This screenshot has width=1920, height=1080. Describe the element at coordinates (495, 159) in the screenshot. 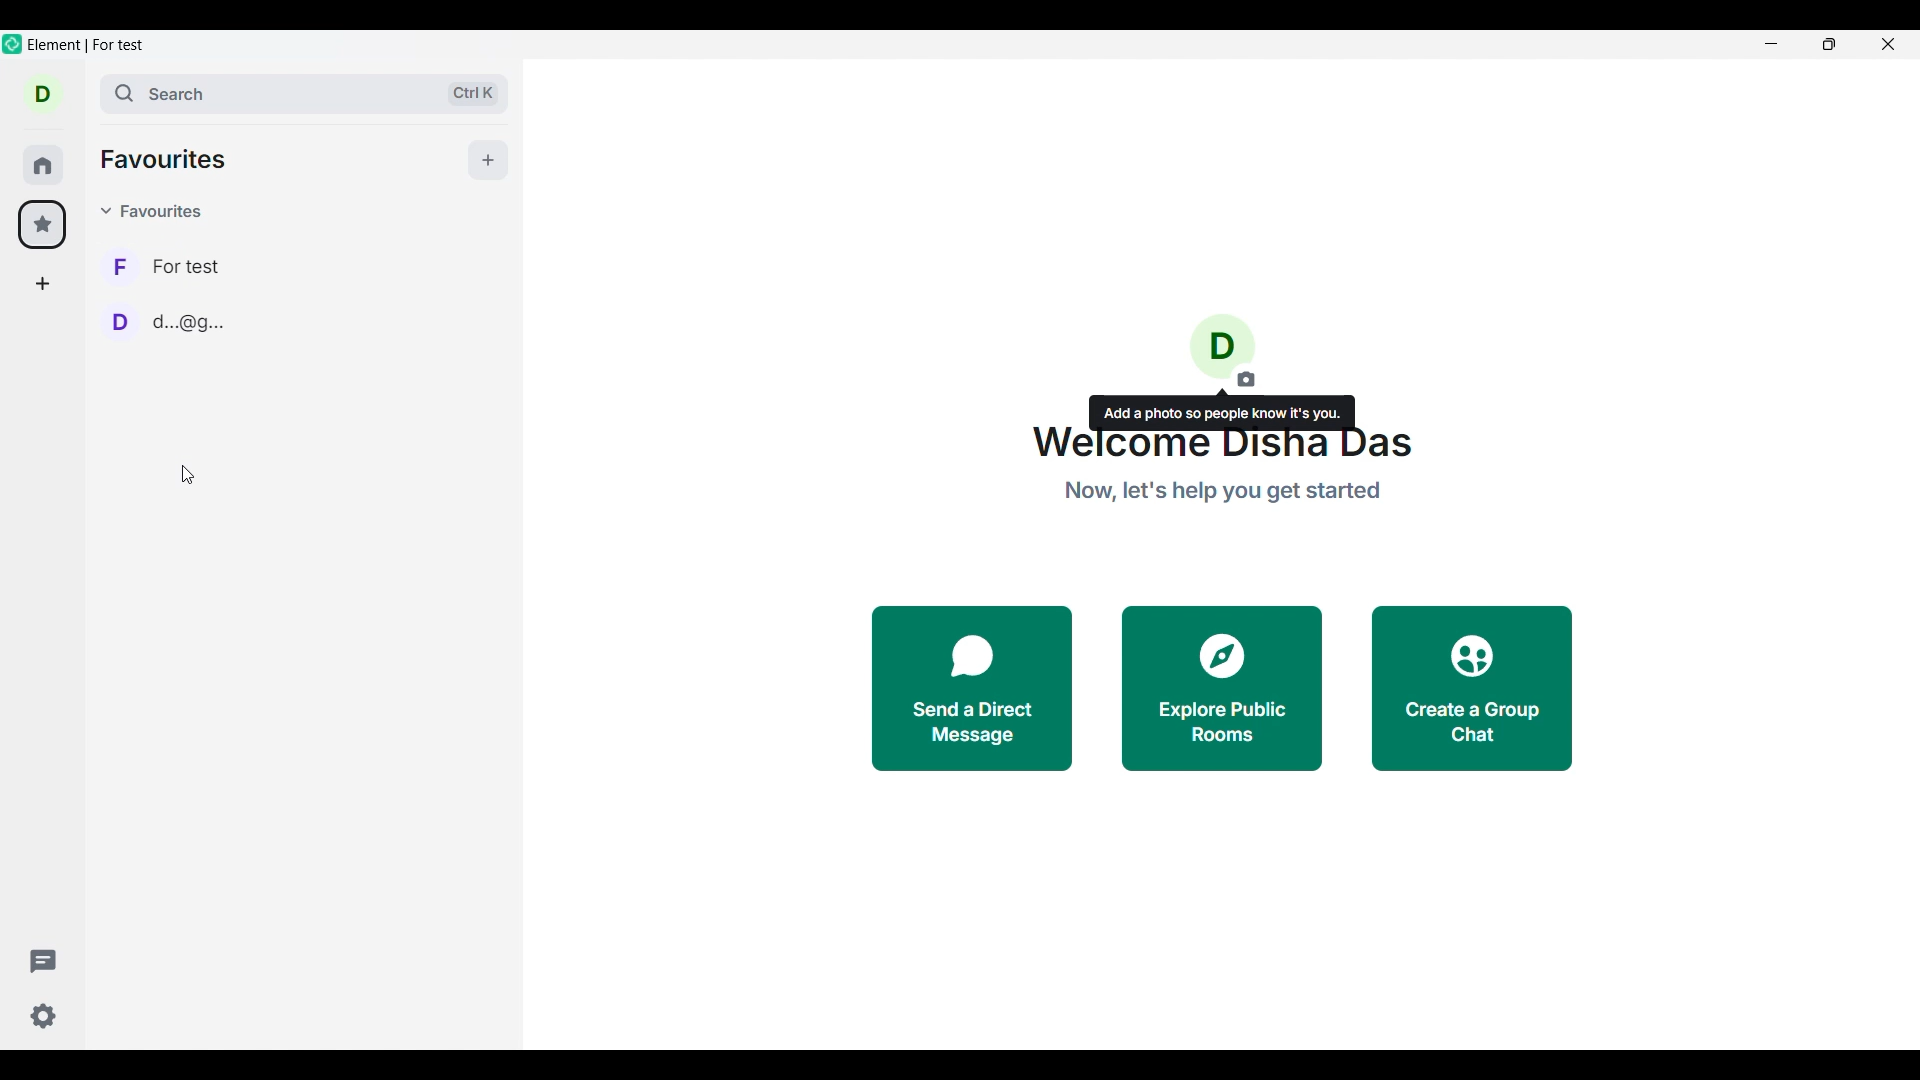

I see `add` at that location.